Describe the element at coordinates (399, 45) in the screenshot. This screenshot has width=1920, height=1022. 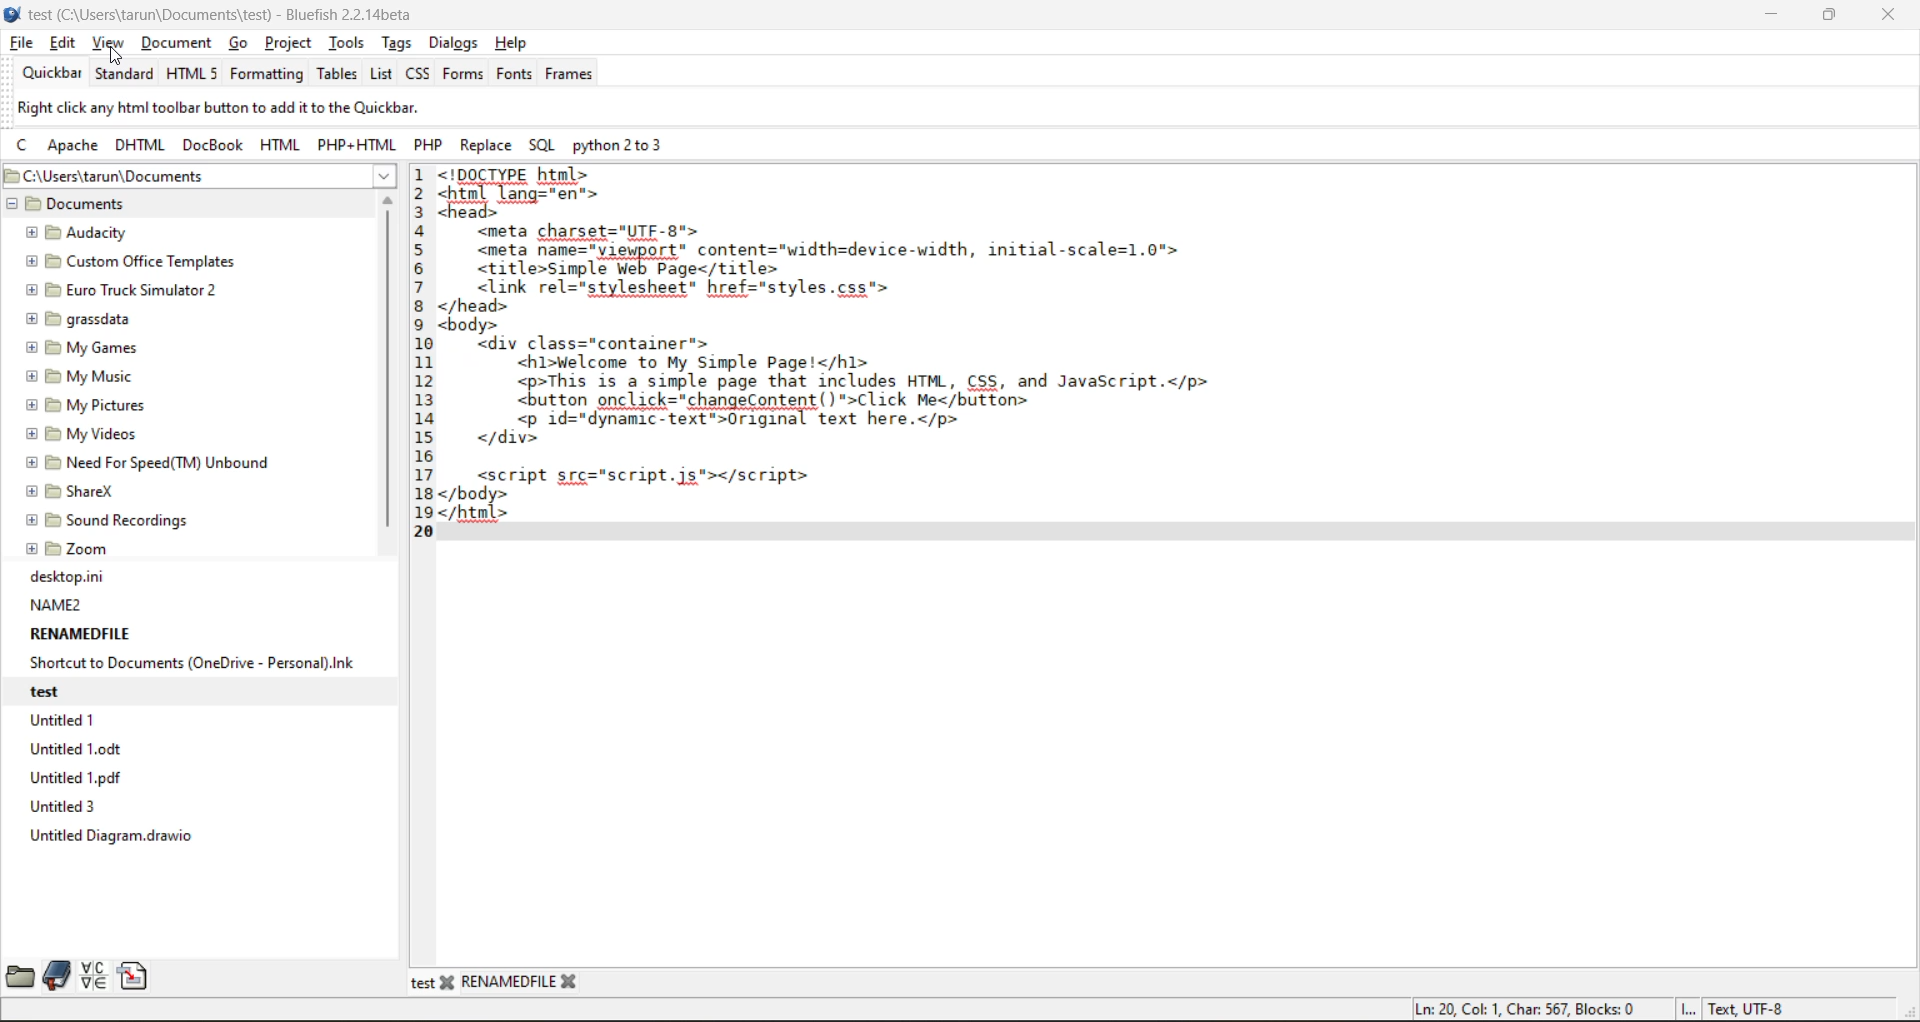
I see `tags` at that location.